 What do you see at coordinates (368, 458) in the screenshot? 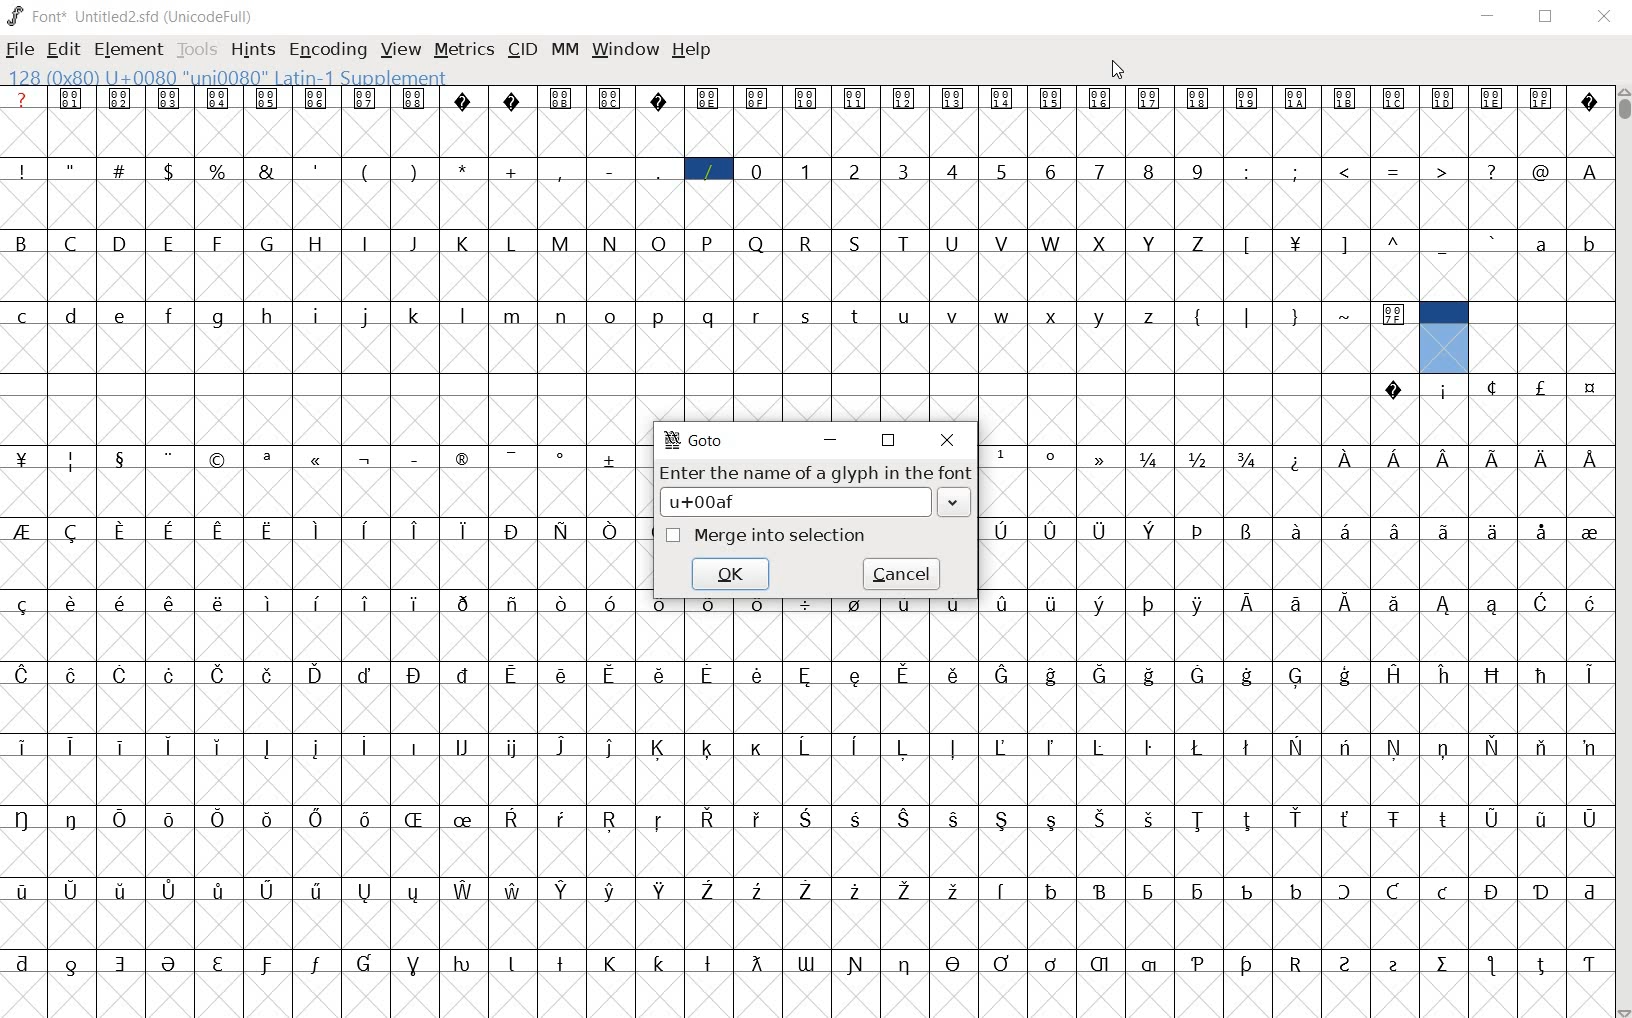
I see `Symbol` at bounding box center [368, 458].